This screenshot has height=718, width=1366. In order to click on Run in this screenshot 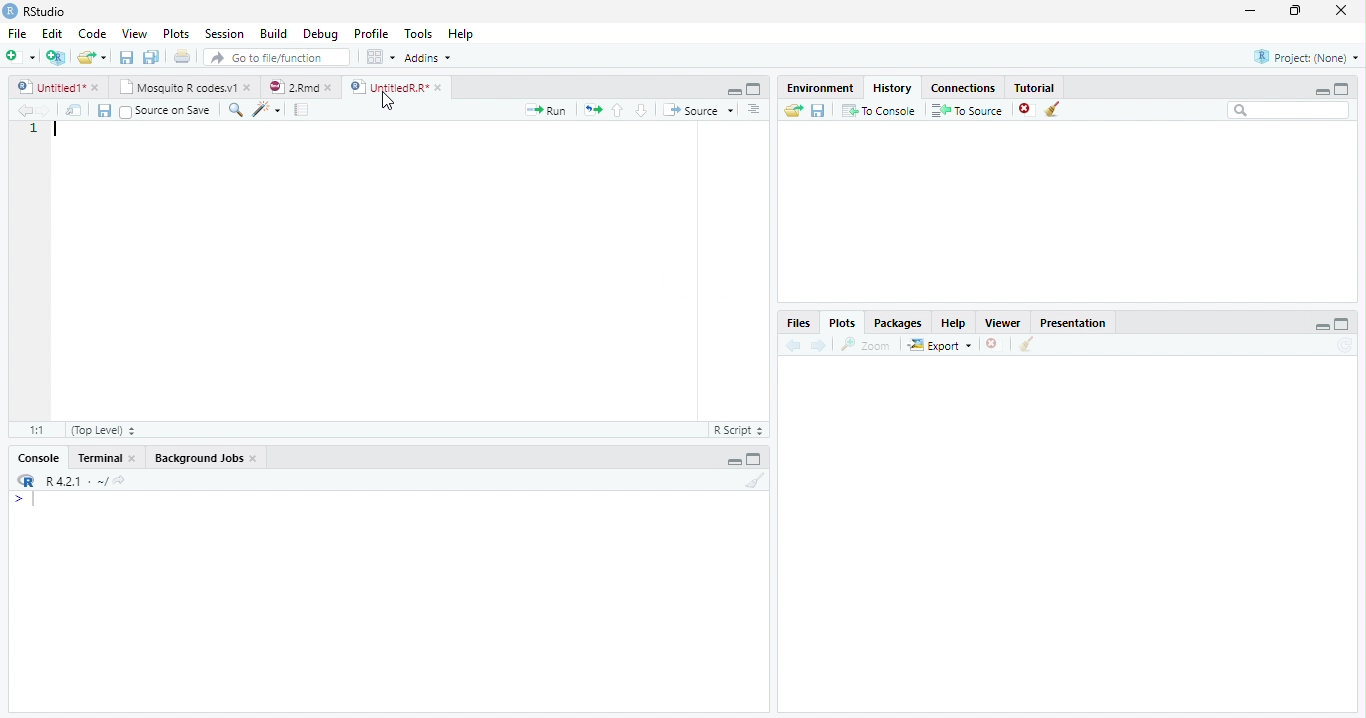, I will do `click(546, 111)`.